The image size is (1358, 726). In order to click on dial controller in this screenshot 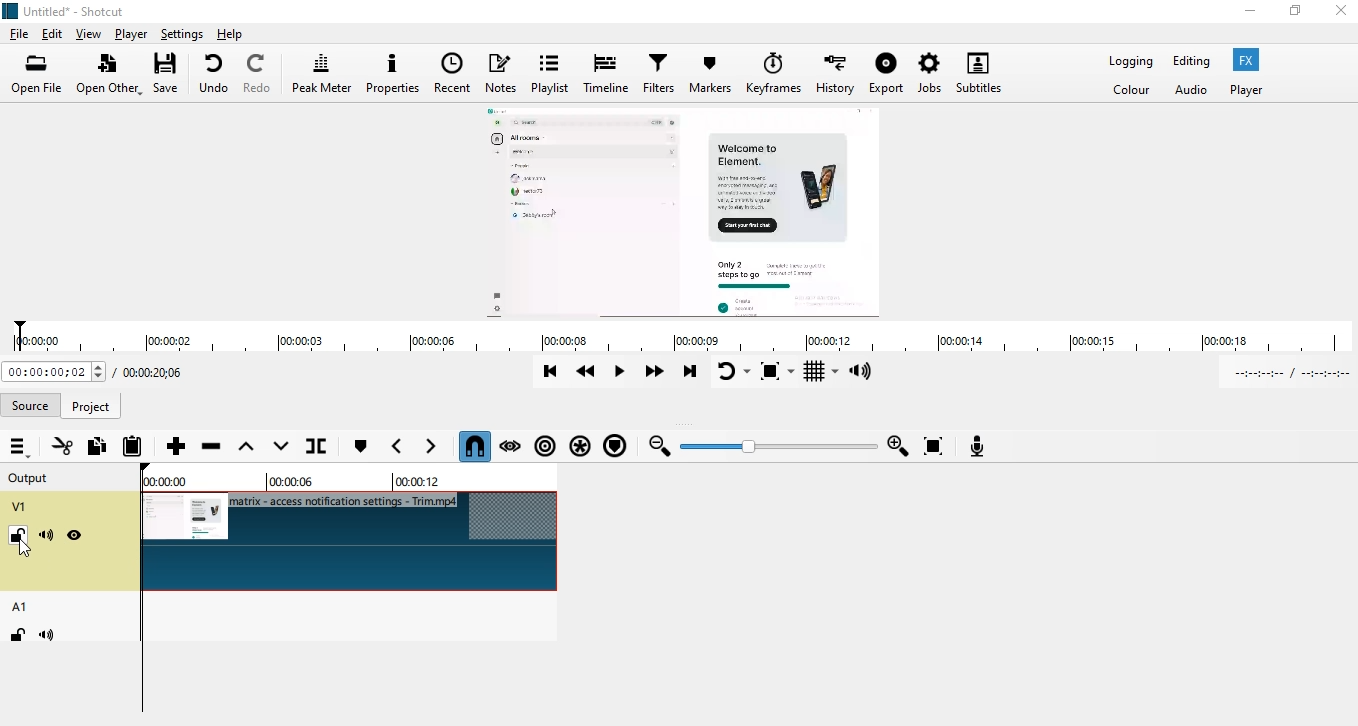, I will do `click(782, 448)`.